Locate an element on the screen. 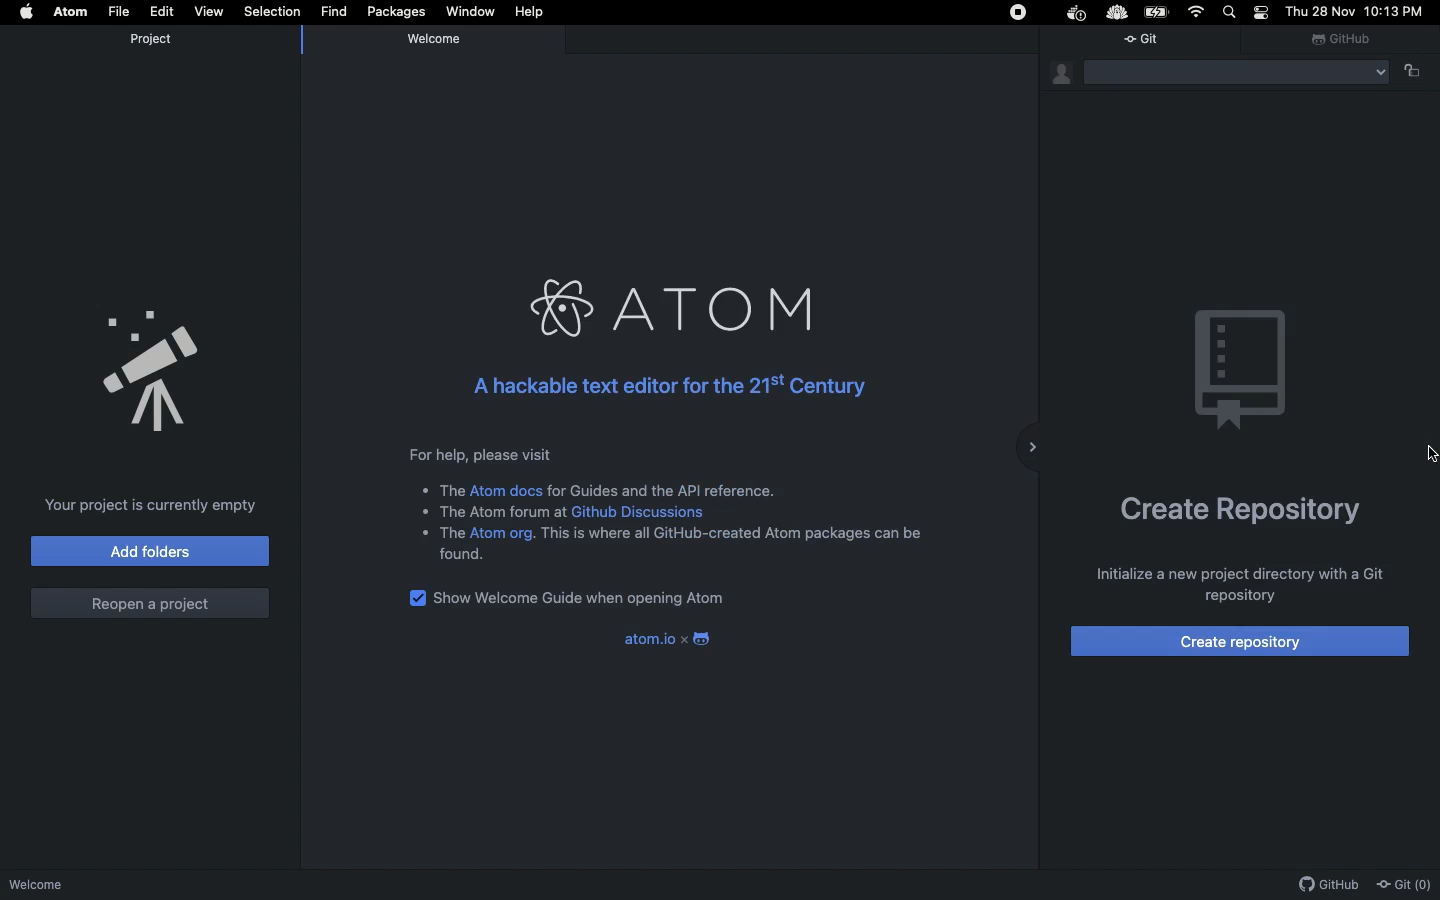 Image resolution: width=1440 pixels, height=900 pixels. ATOM is located at coordinates (679, 301).